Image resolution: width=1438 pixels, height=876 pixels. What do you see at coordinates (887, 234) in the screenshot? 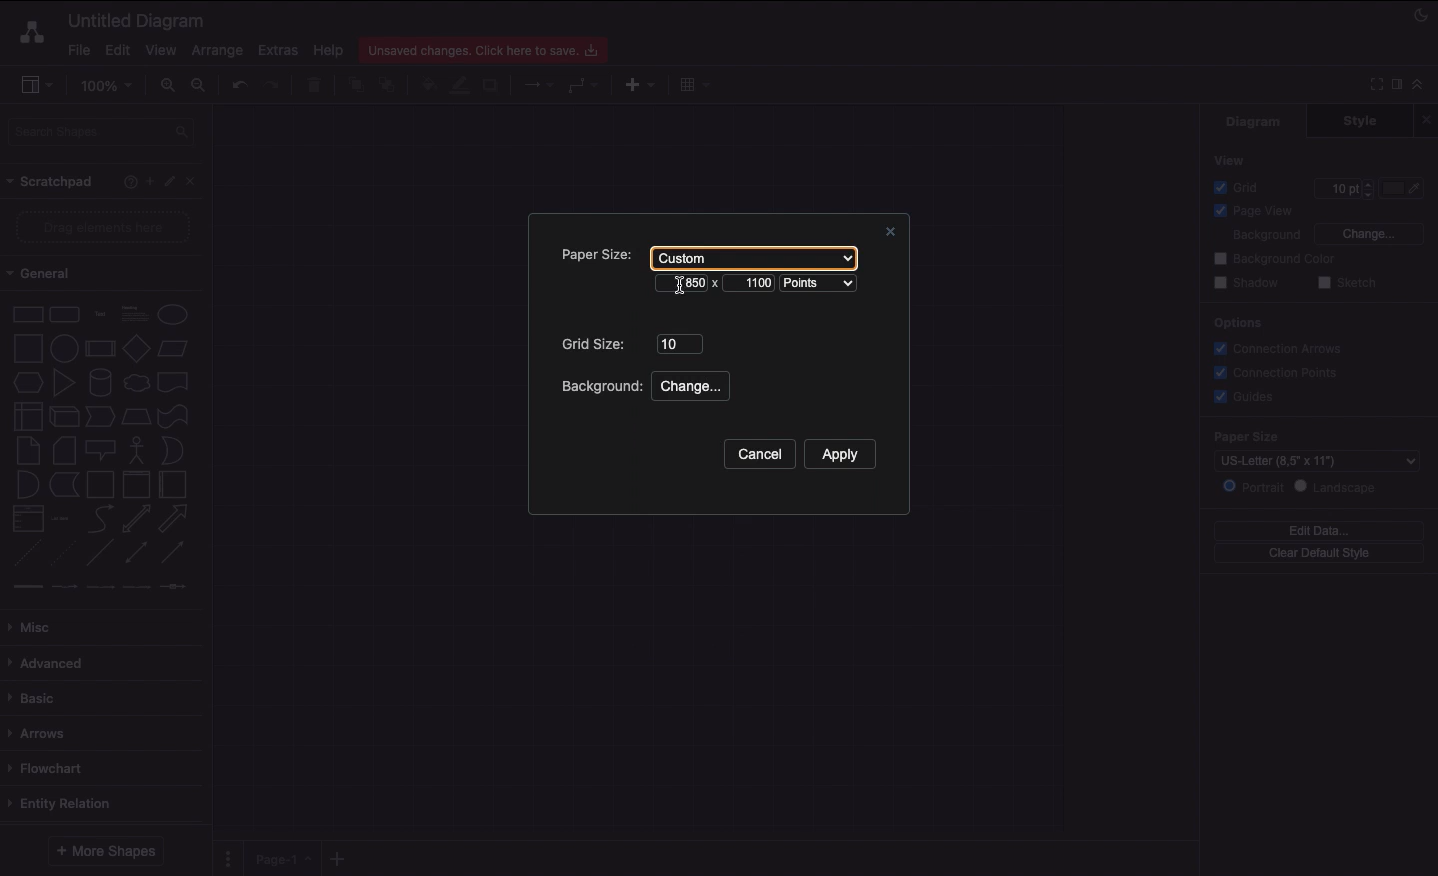
I see `Close` at bounding box center [887, 234].